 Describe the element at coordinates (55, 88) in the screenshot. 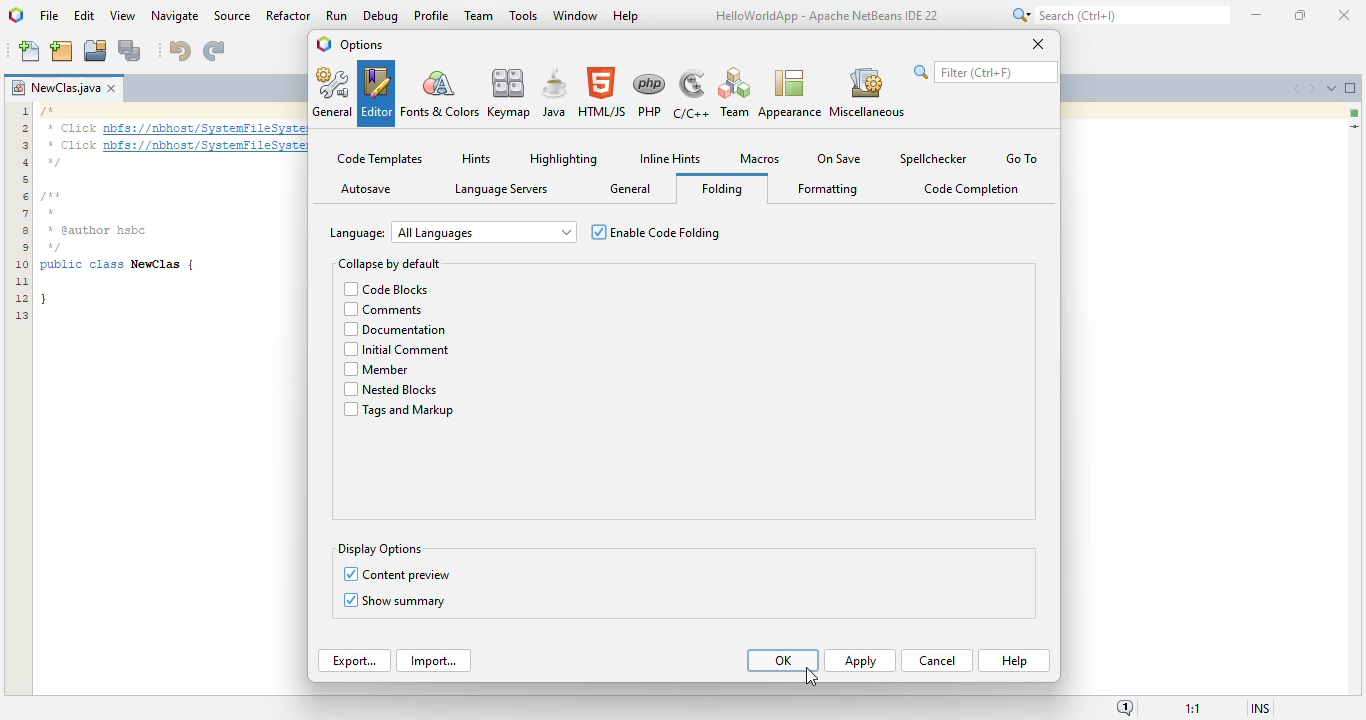

I see `project name` at that location.